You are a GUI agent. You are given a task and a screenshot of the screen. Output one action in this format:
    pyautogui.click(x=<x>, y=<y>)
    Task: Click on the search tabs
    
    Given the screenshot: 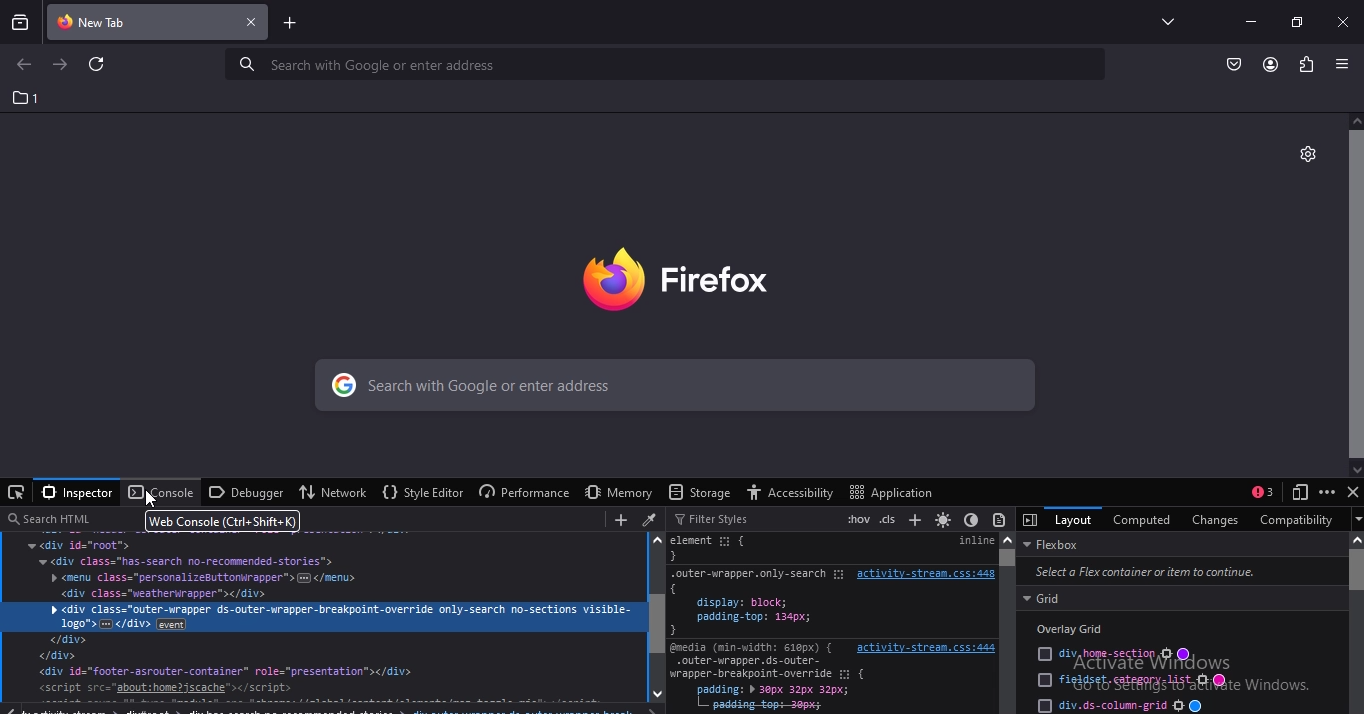 What is the action you would take?
    pyautogui.click(x=21, y=21)
    